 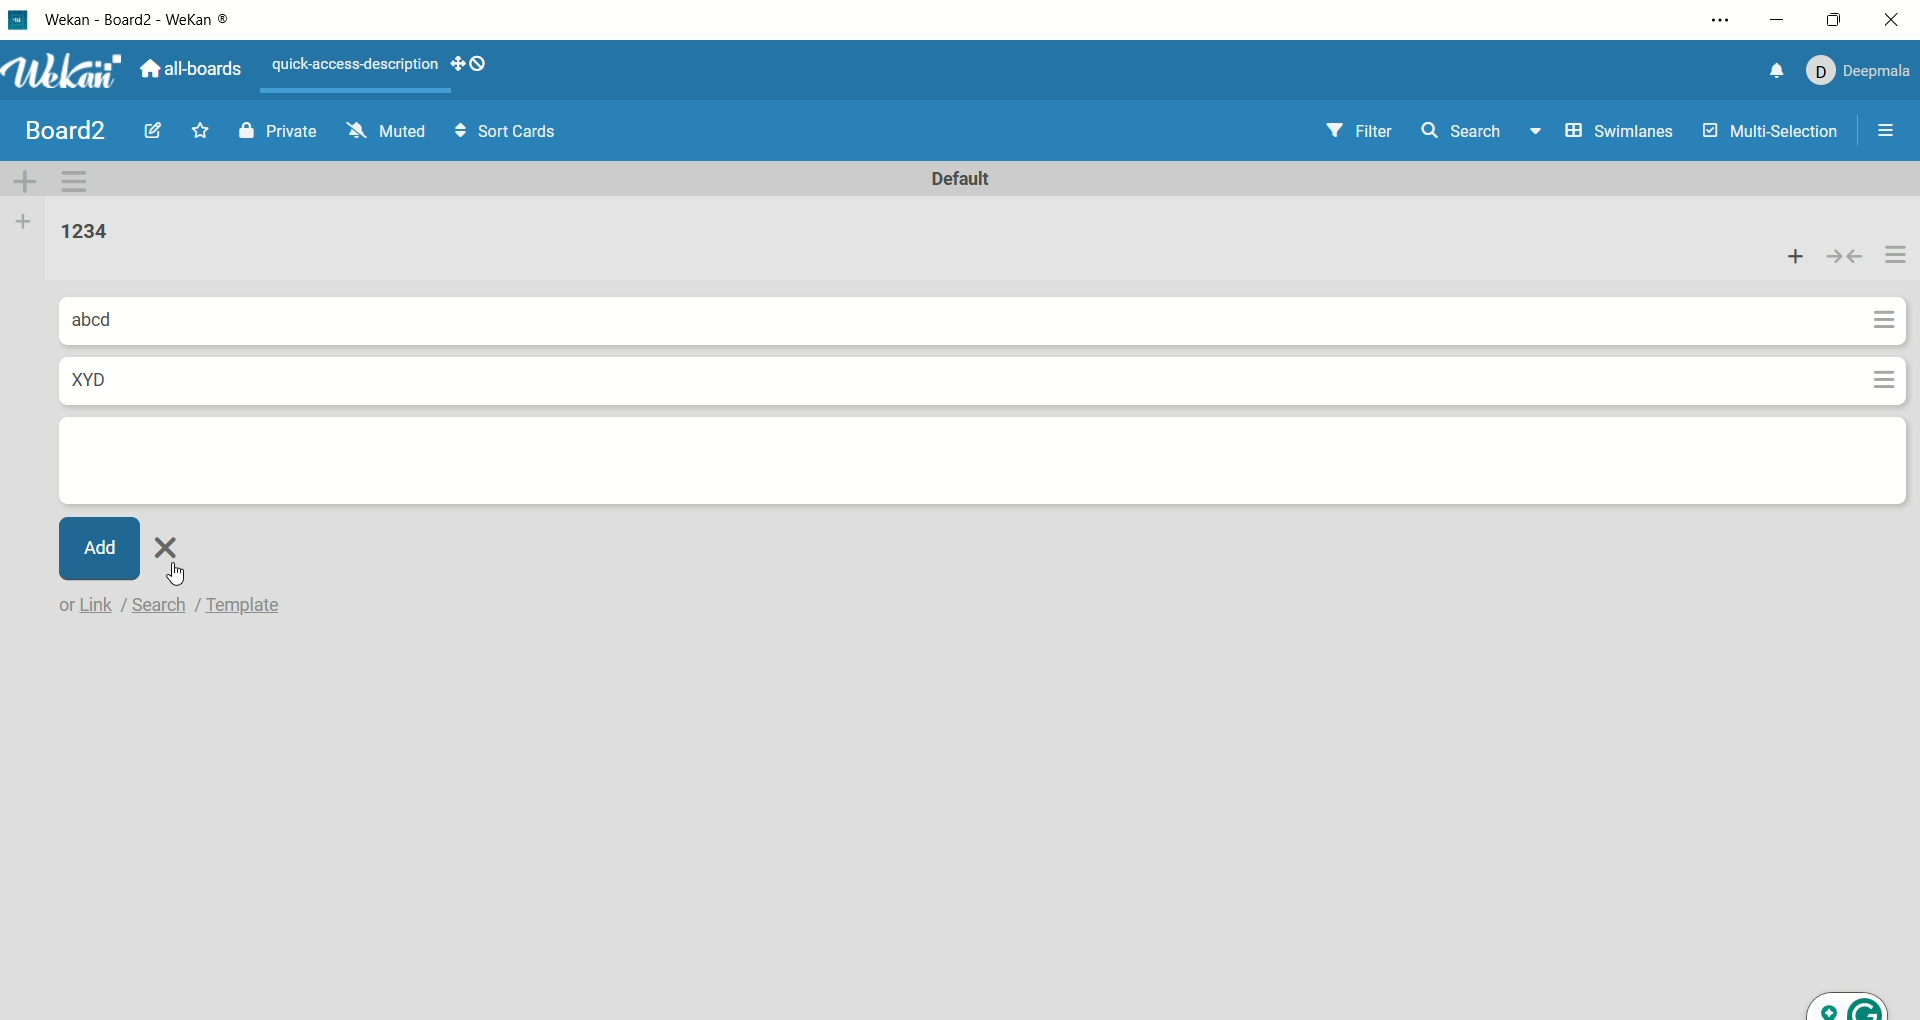 I want to click on close, so click(x=172, y=544).